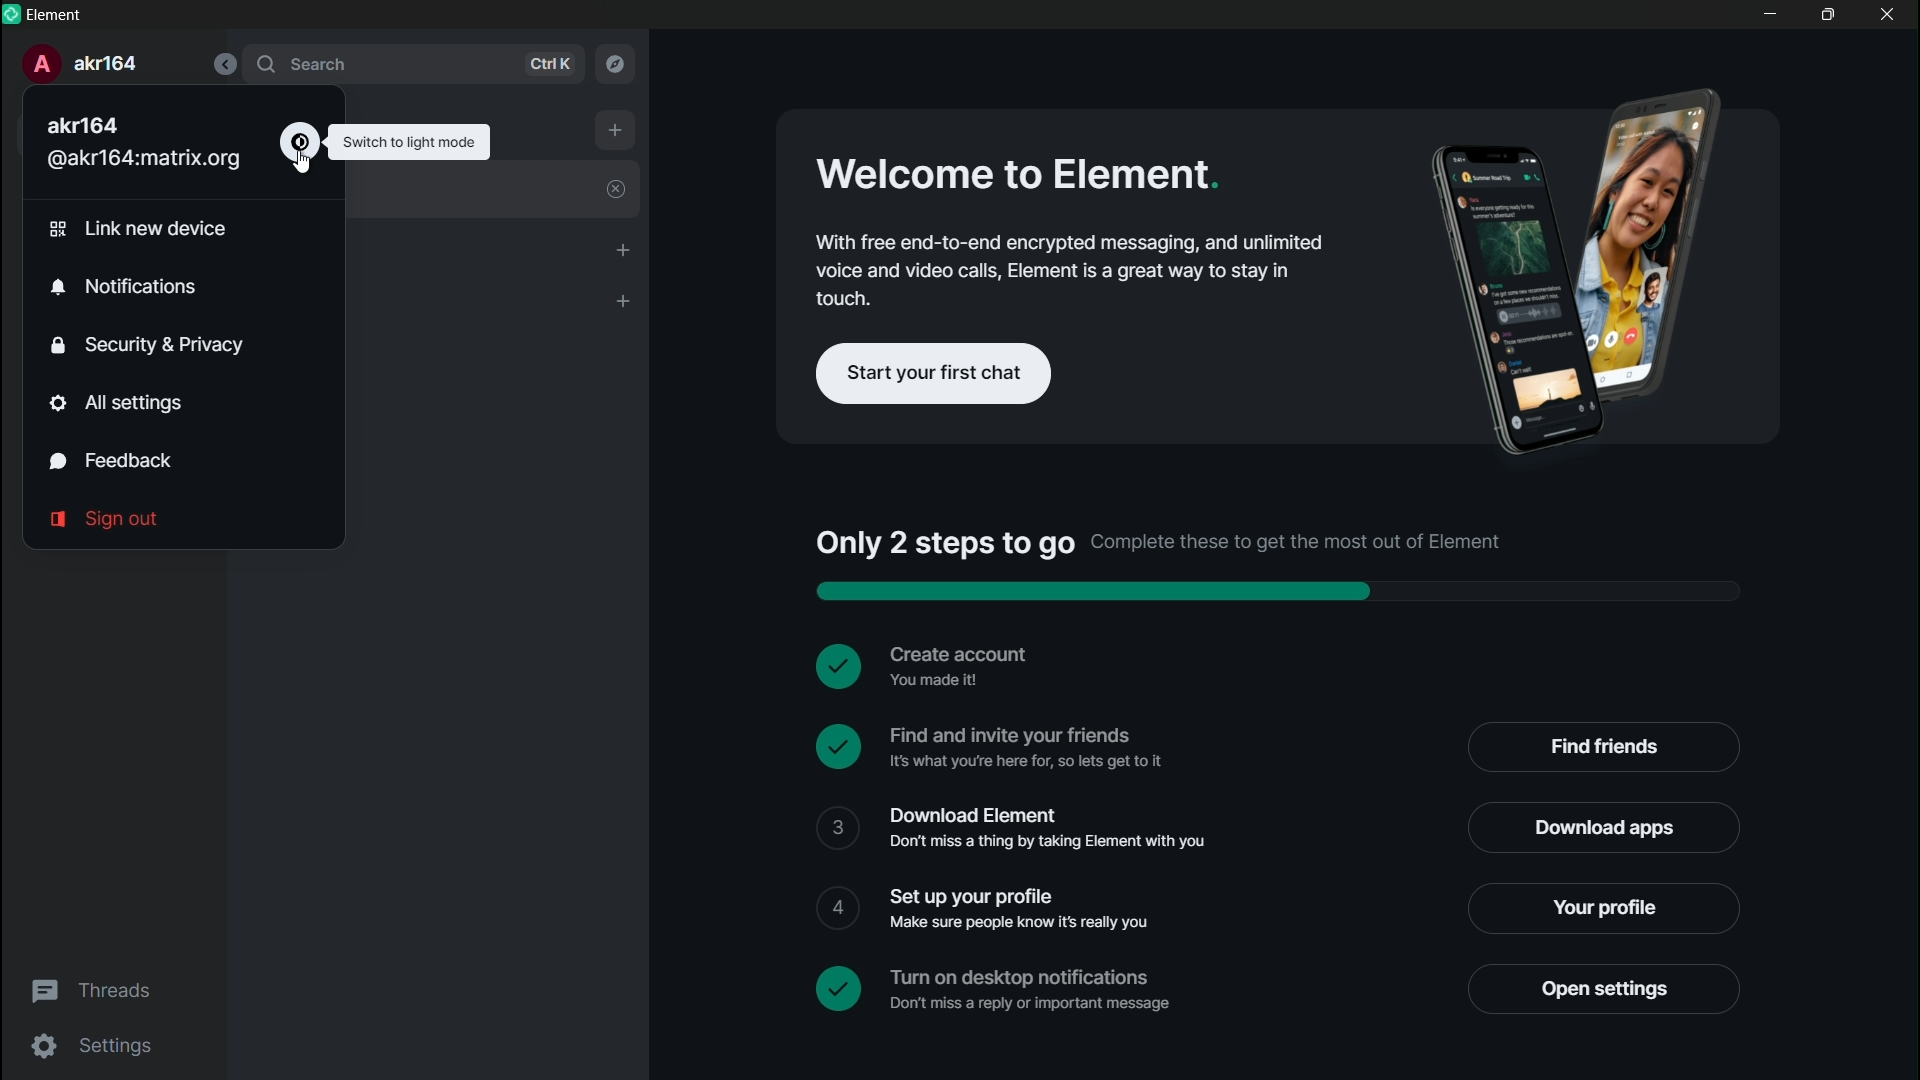  I want to click on turn on desktop notifications don't miss a reply or important message, so click(1036, 988).